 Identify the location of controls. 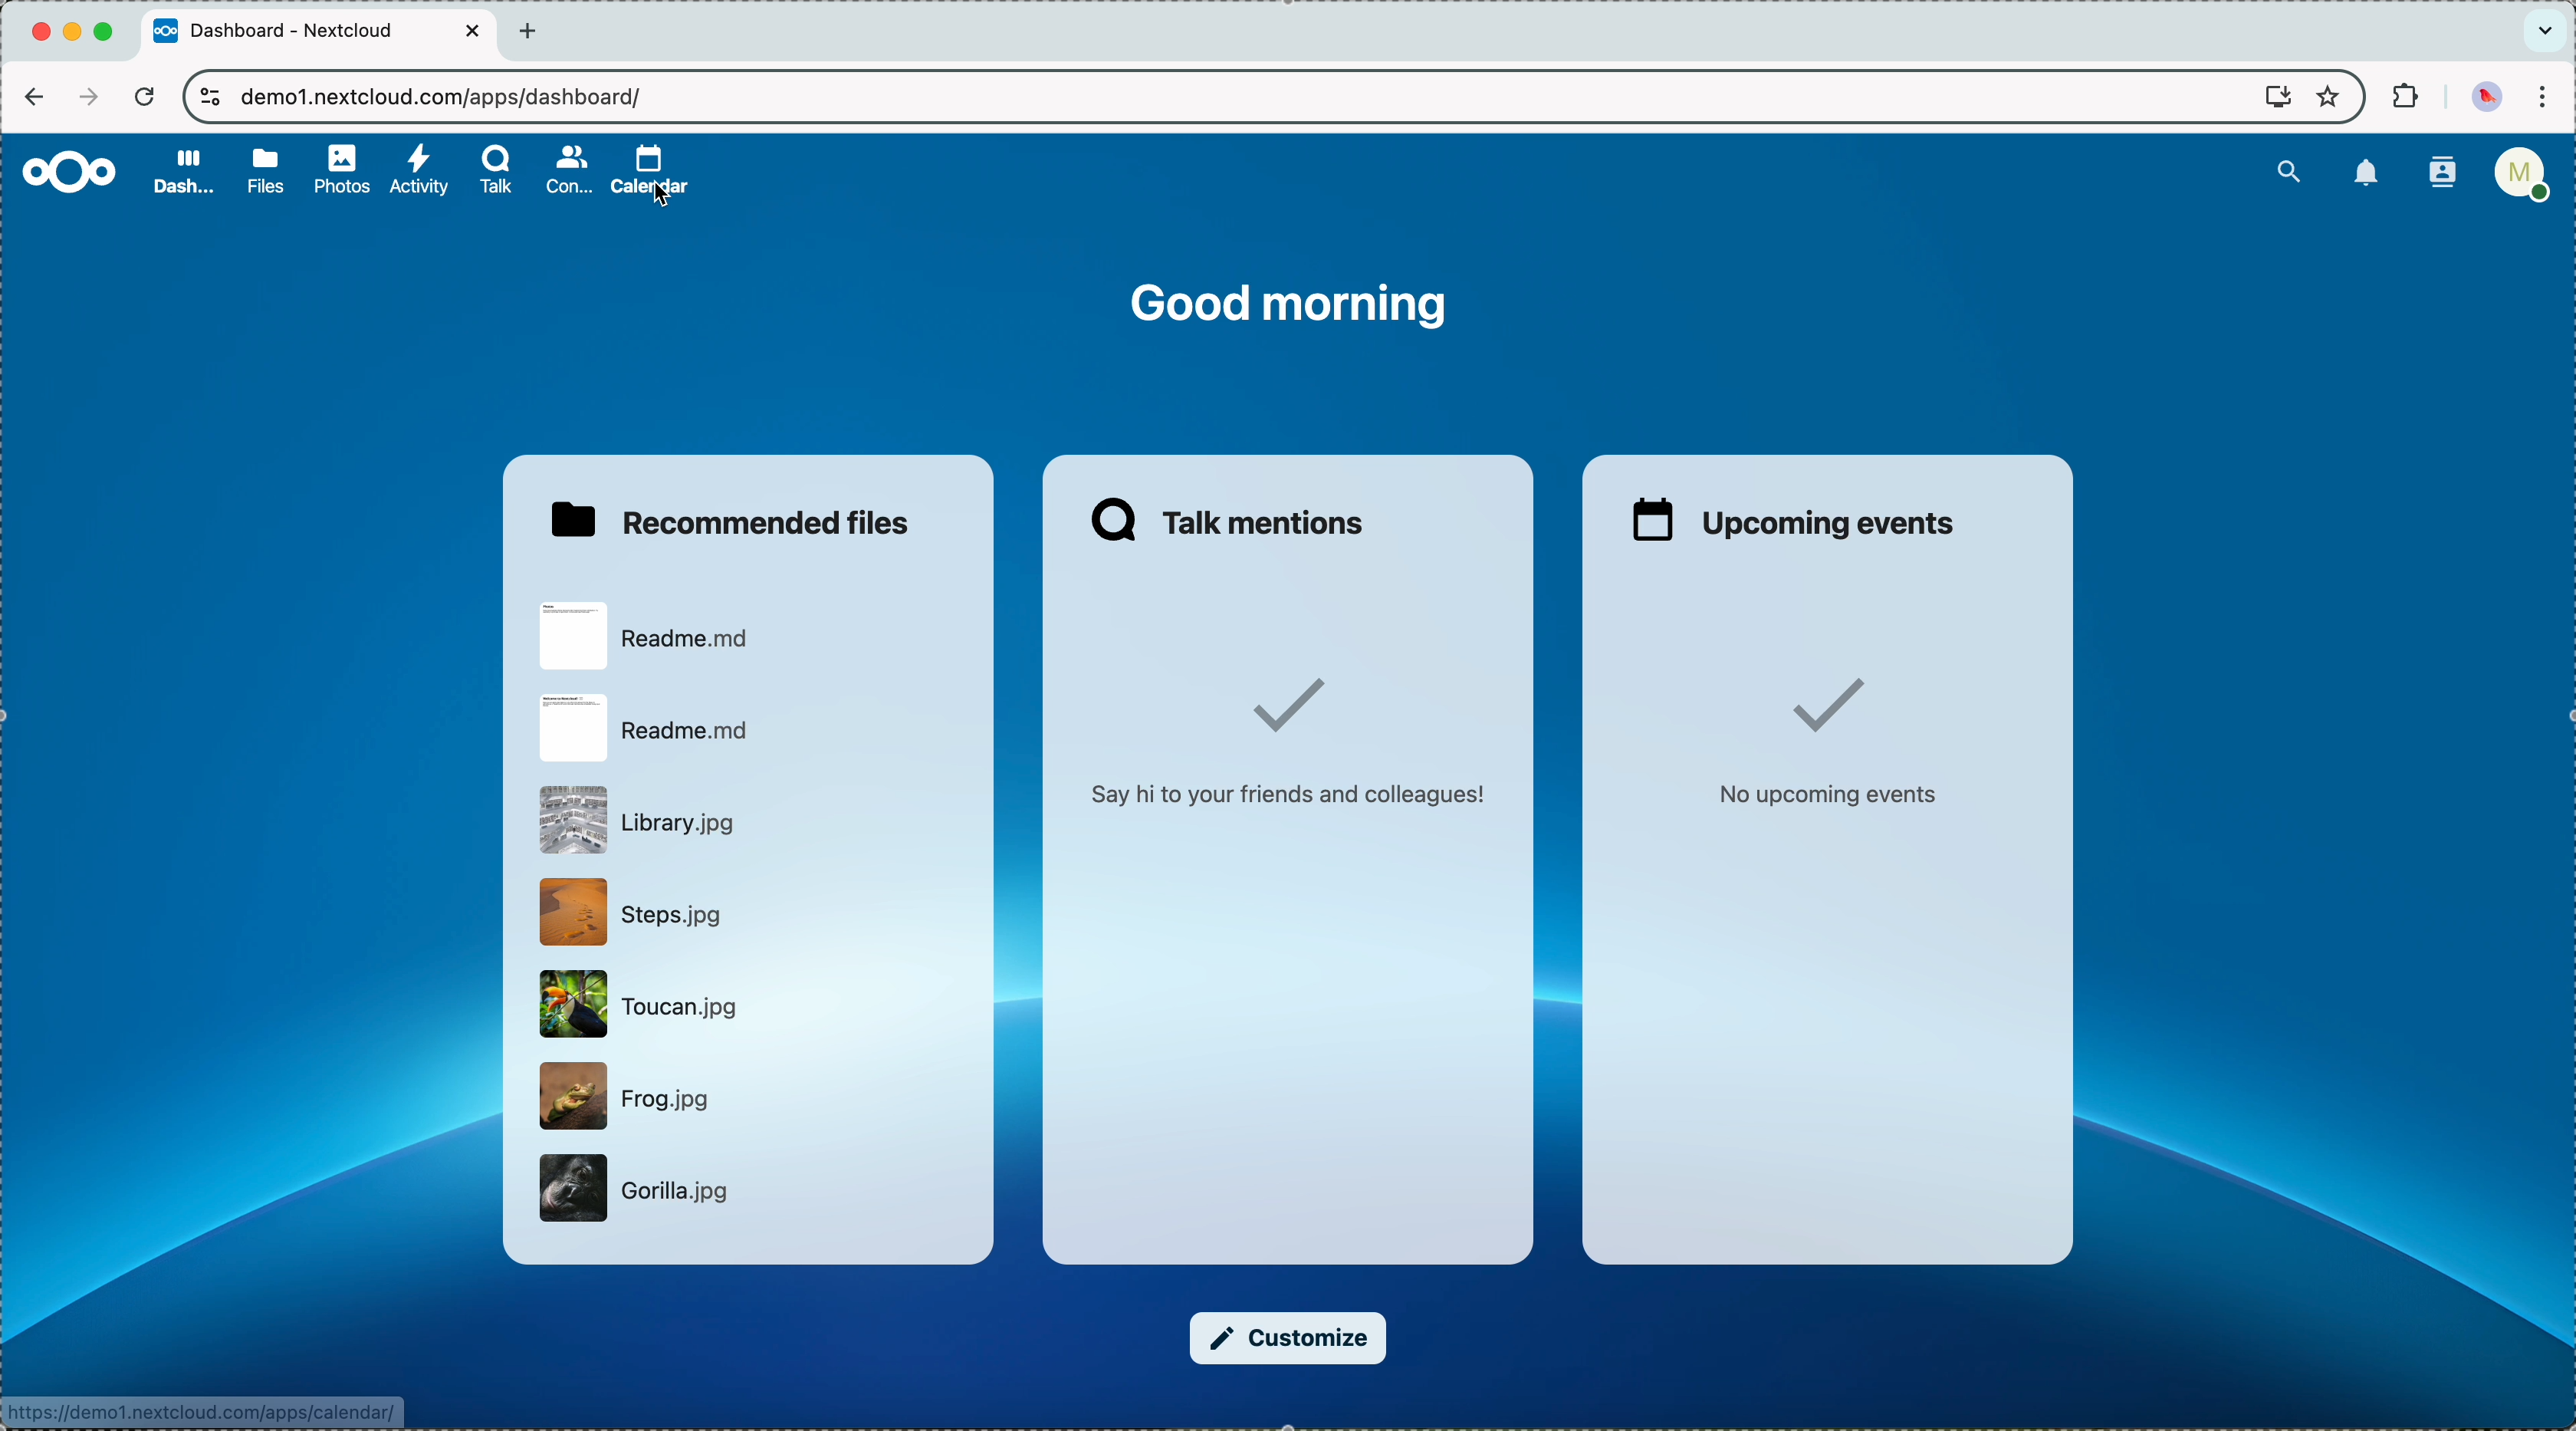
(211, 99).